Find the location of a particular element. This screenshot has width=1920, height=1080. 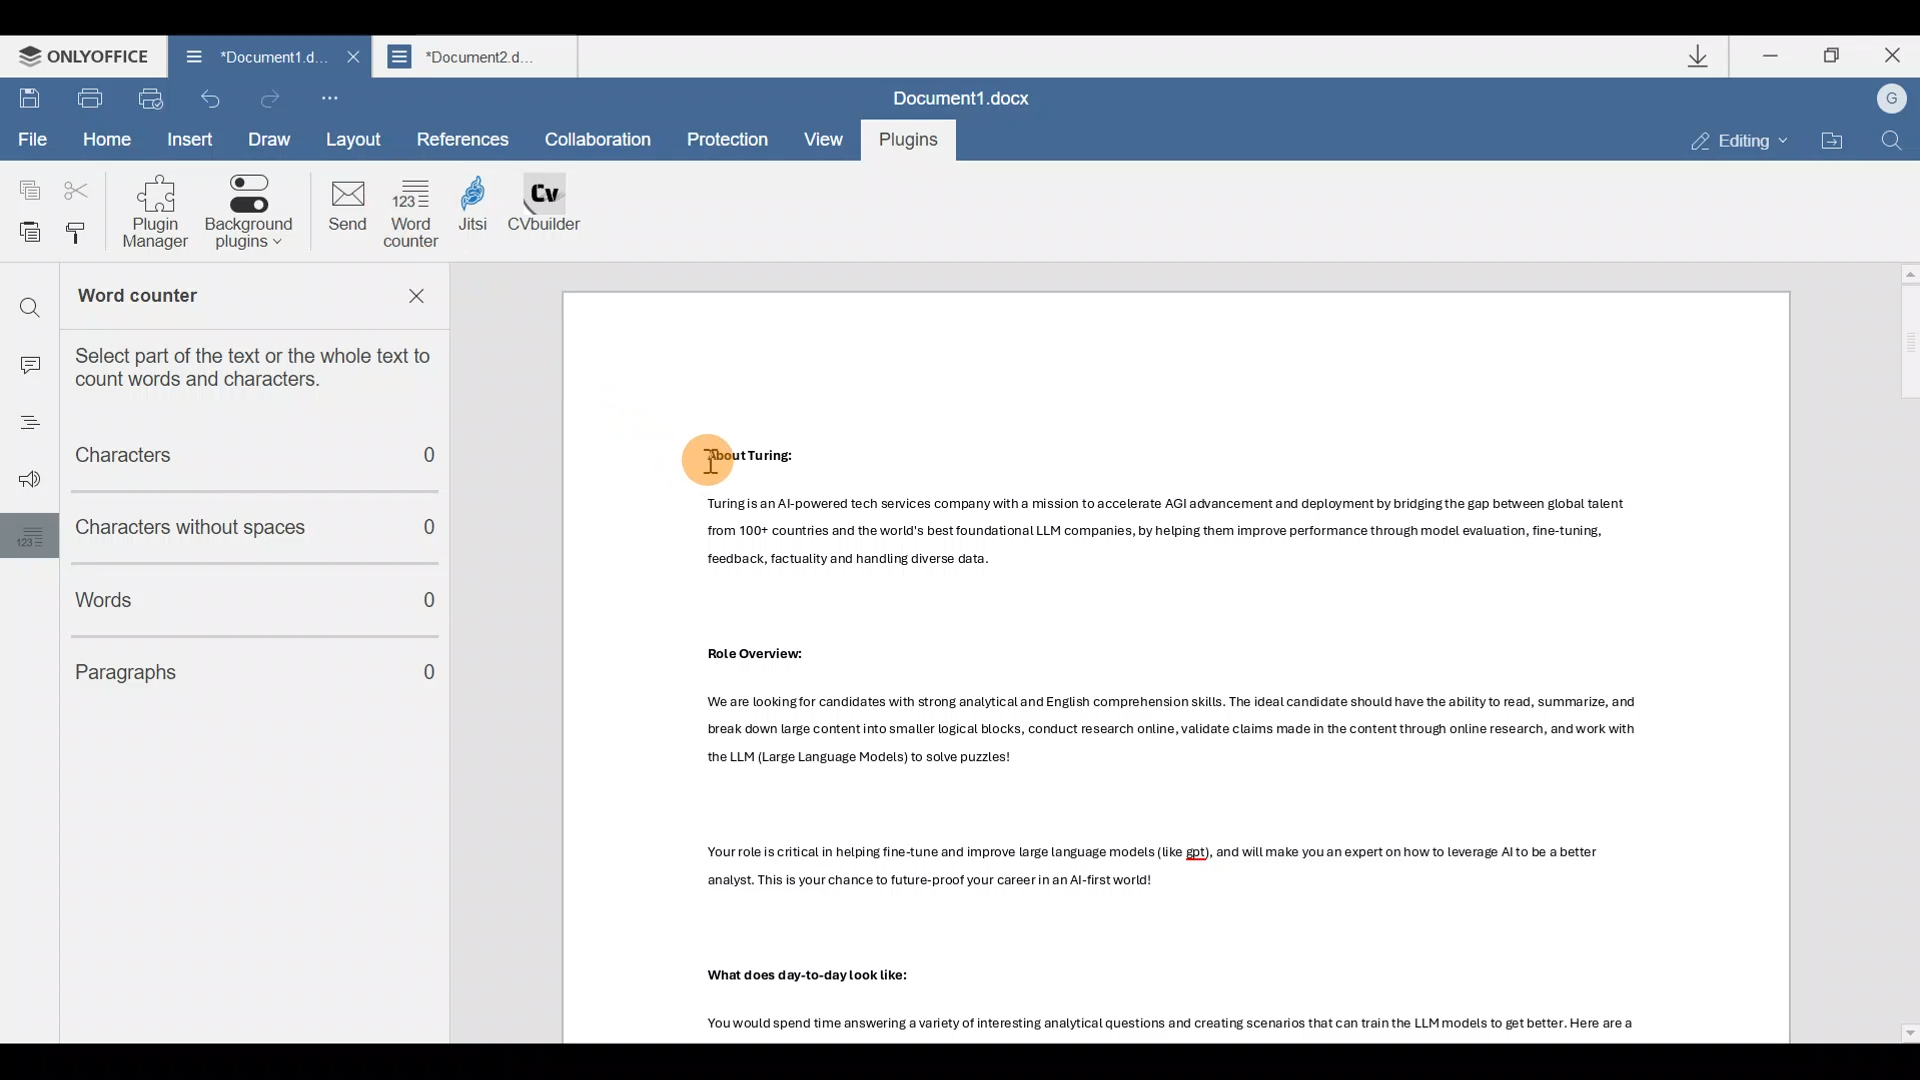

Select part of the text or the whole text to count words & characters is located at coordinates (266, 366).